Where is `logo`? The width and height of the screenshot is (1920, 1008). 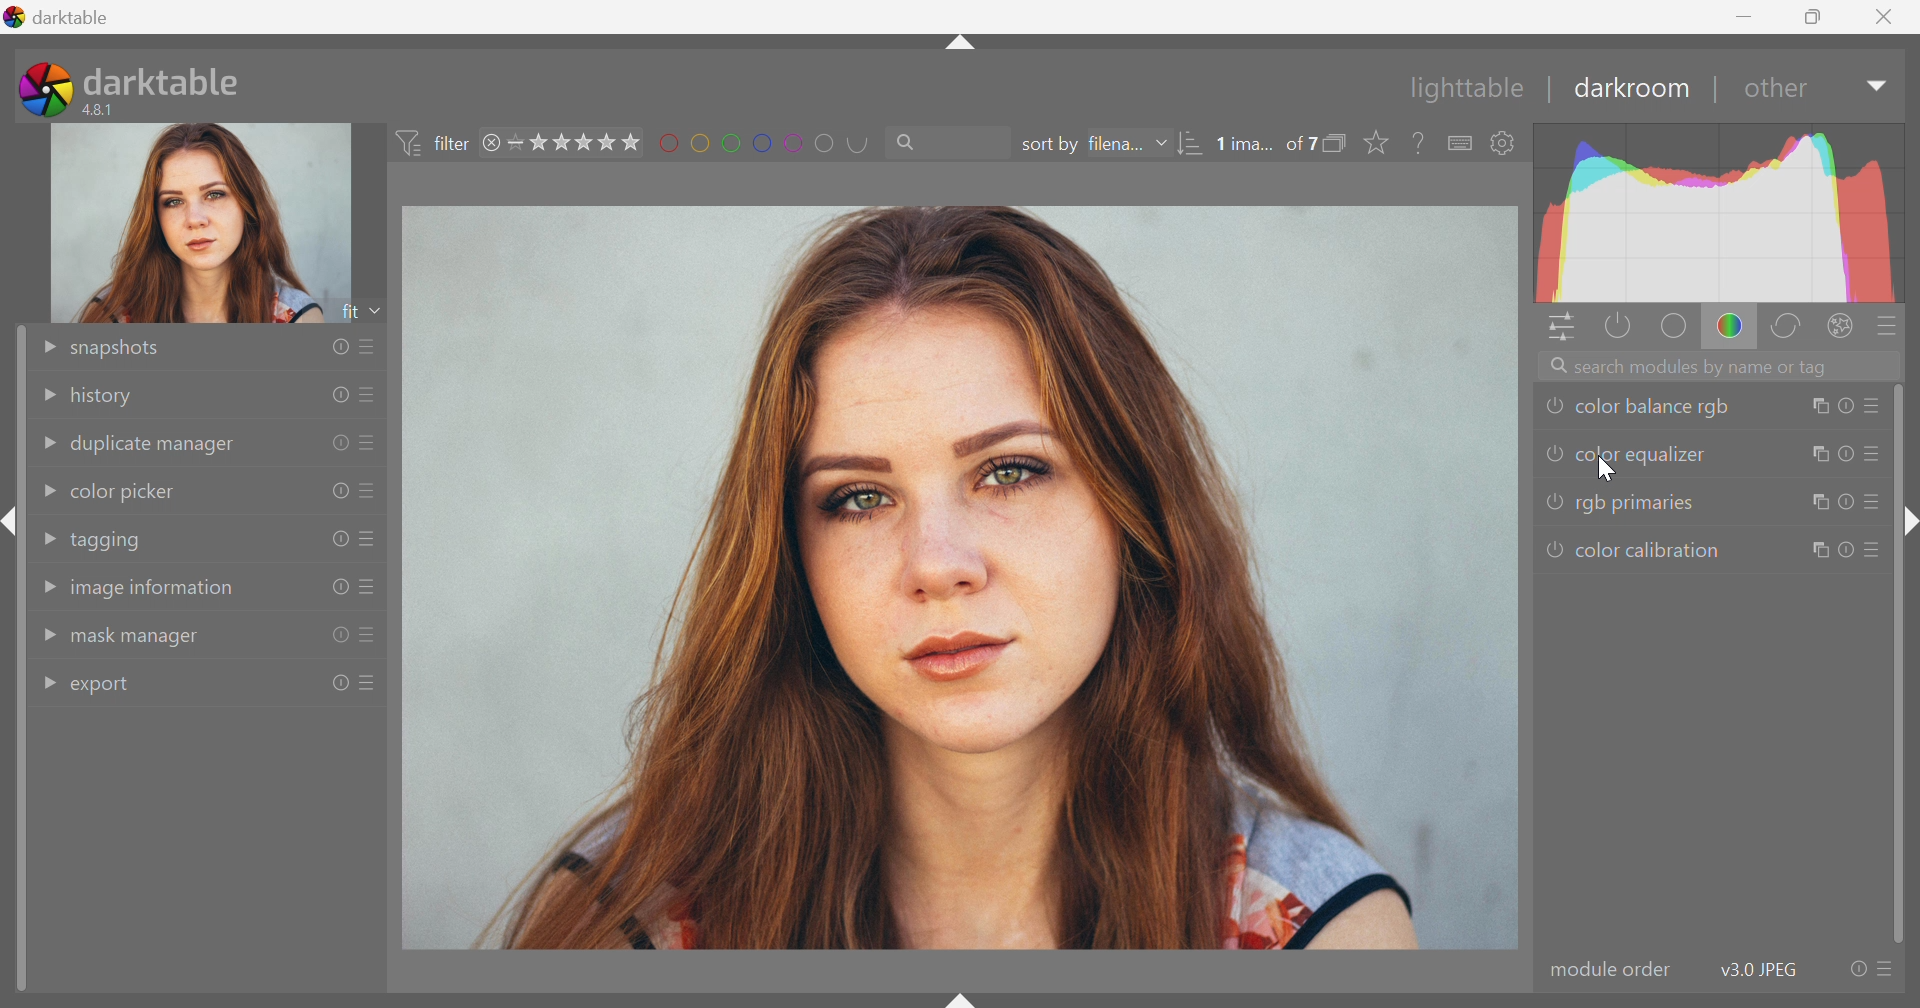 logo is located at coordinates (15, 17).